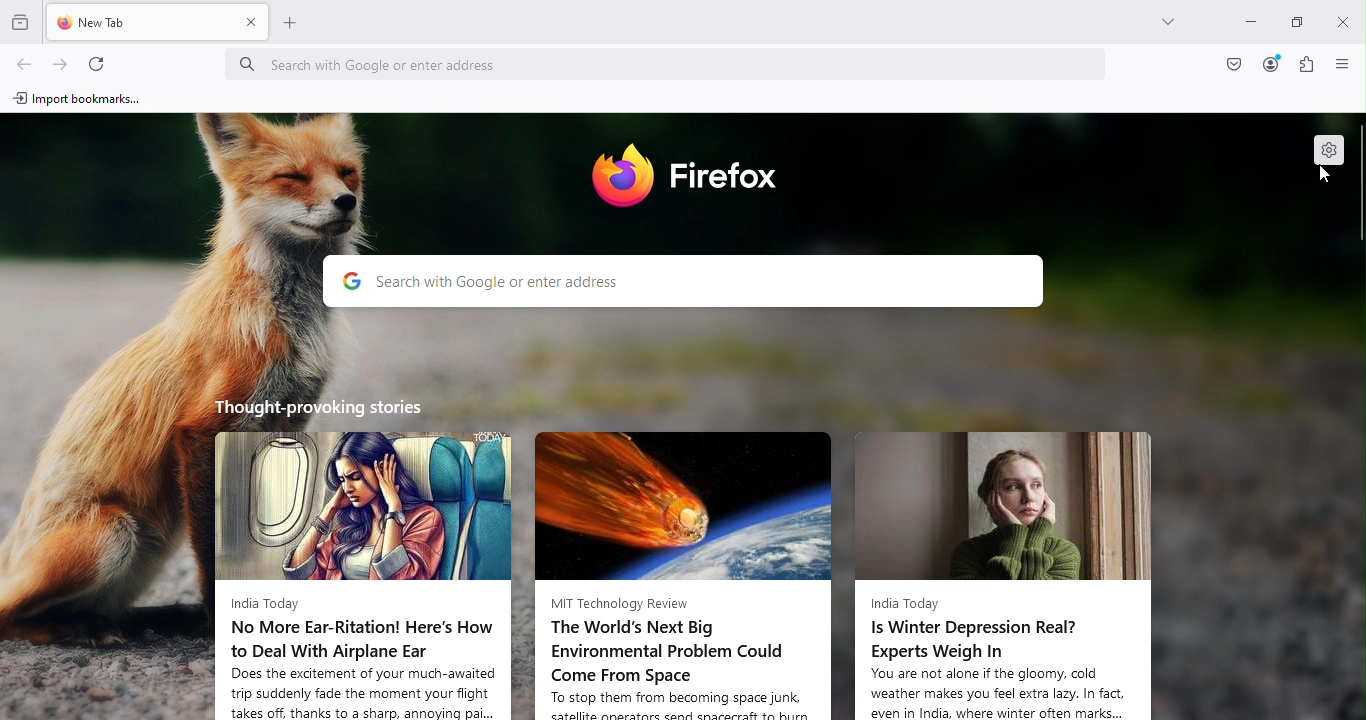  Describe the element at coordinates (1300, 24) in the screenshot. I see `Maximize` at that location.